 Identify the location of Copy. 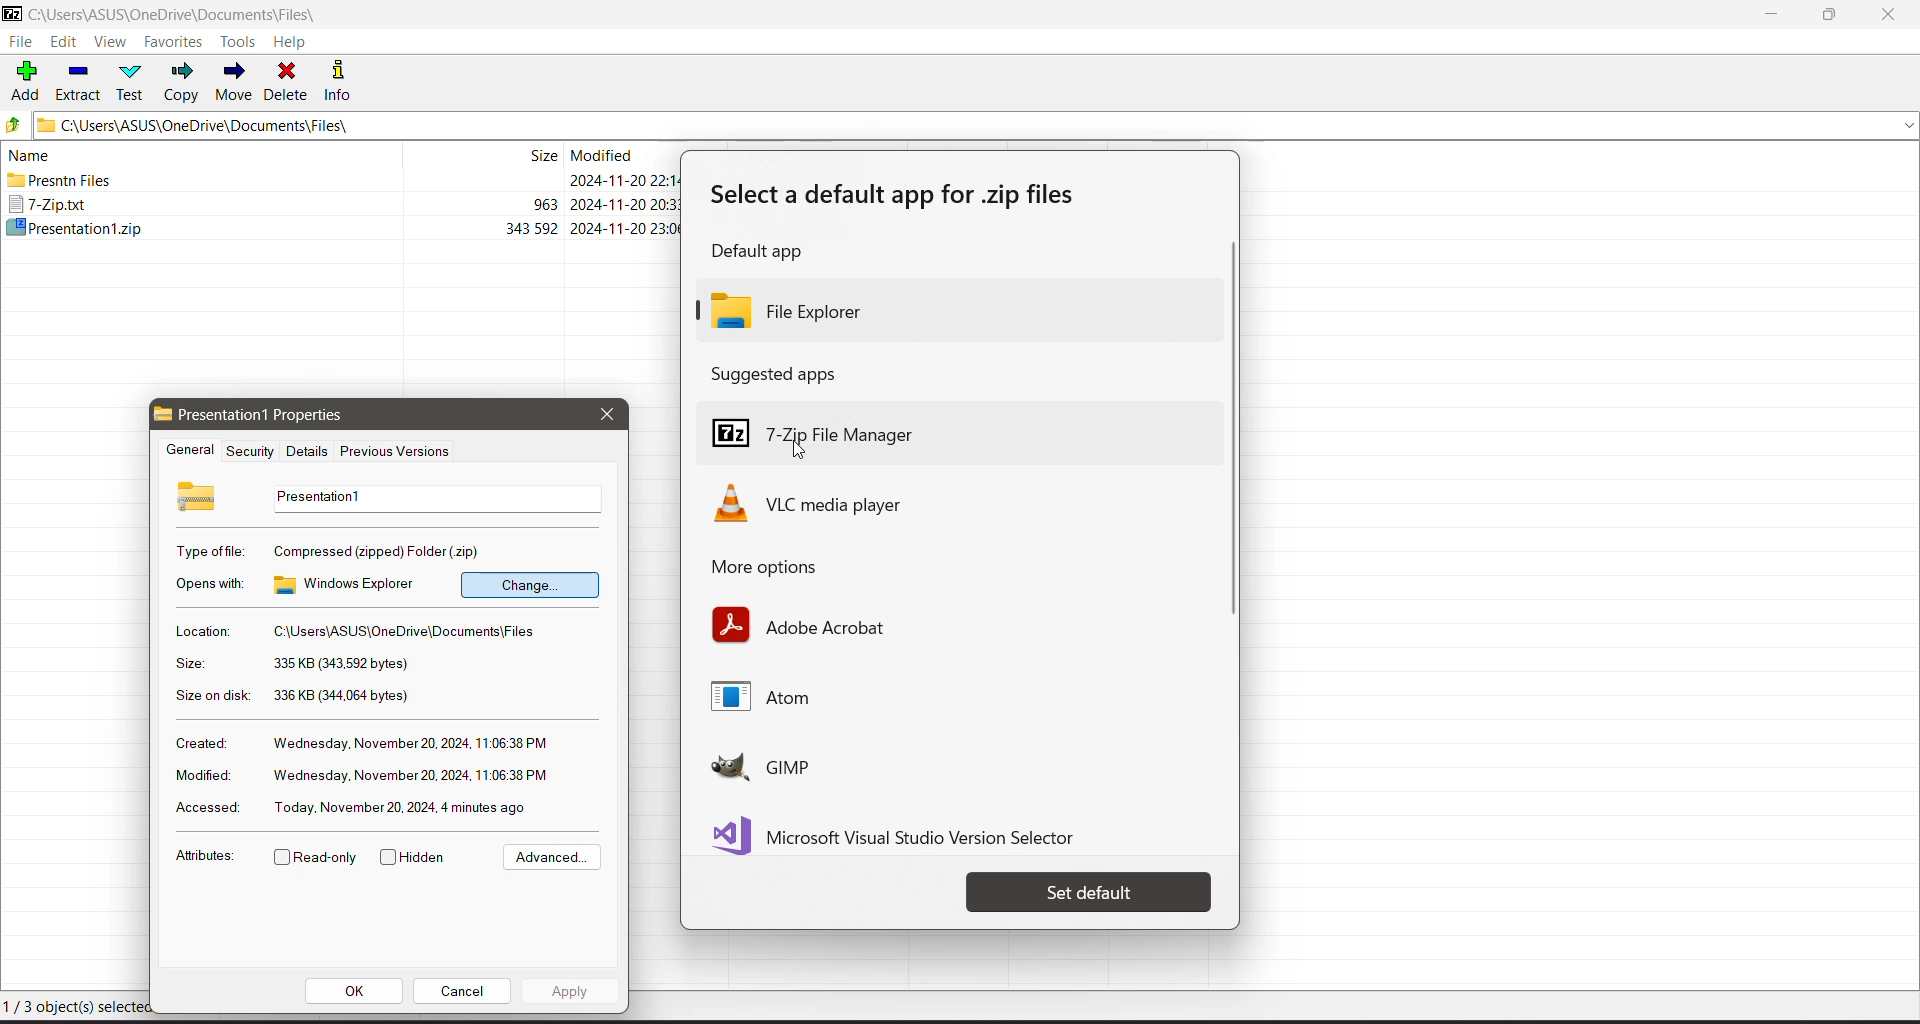
(183, 82).